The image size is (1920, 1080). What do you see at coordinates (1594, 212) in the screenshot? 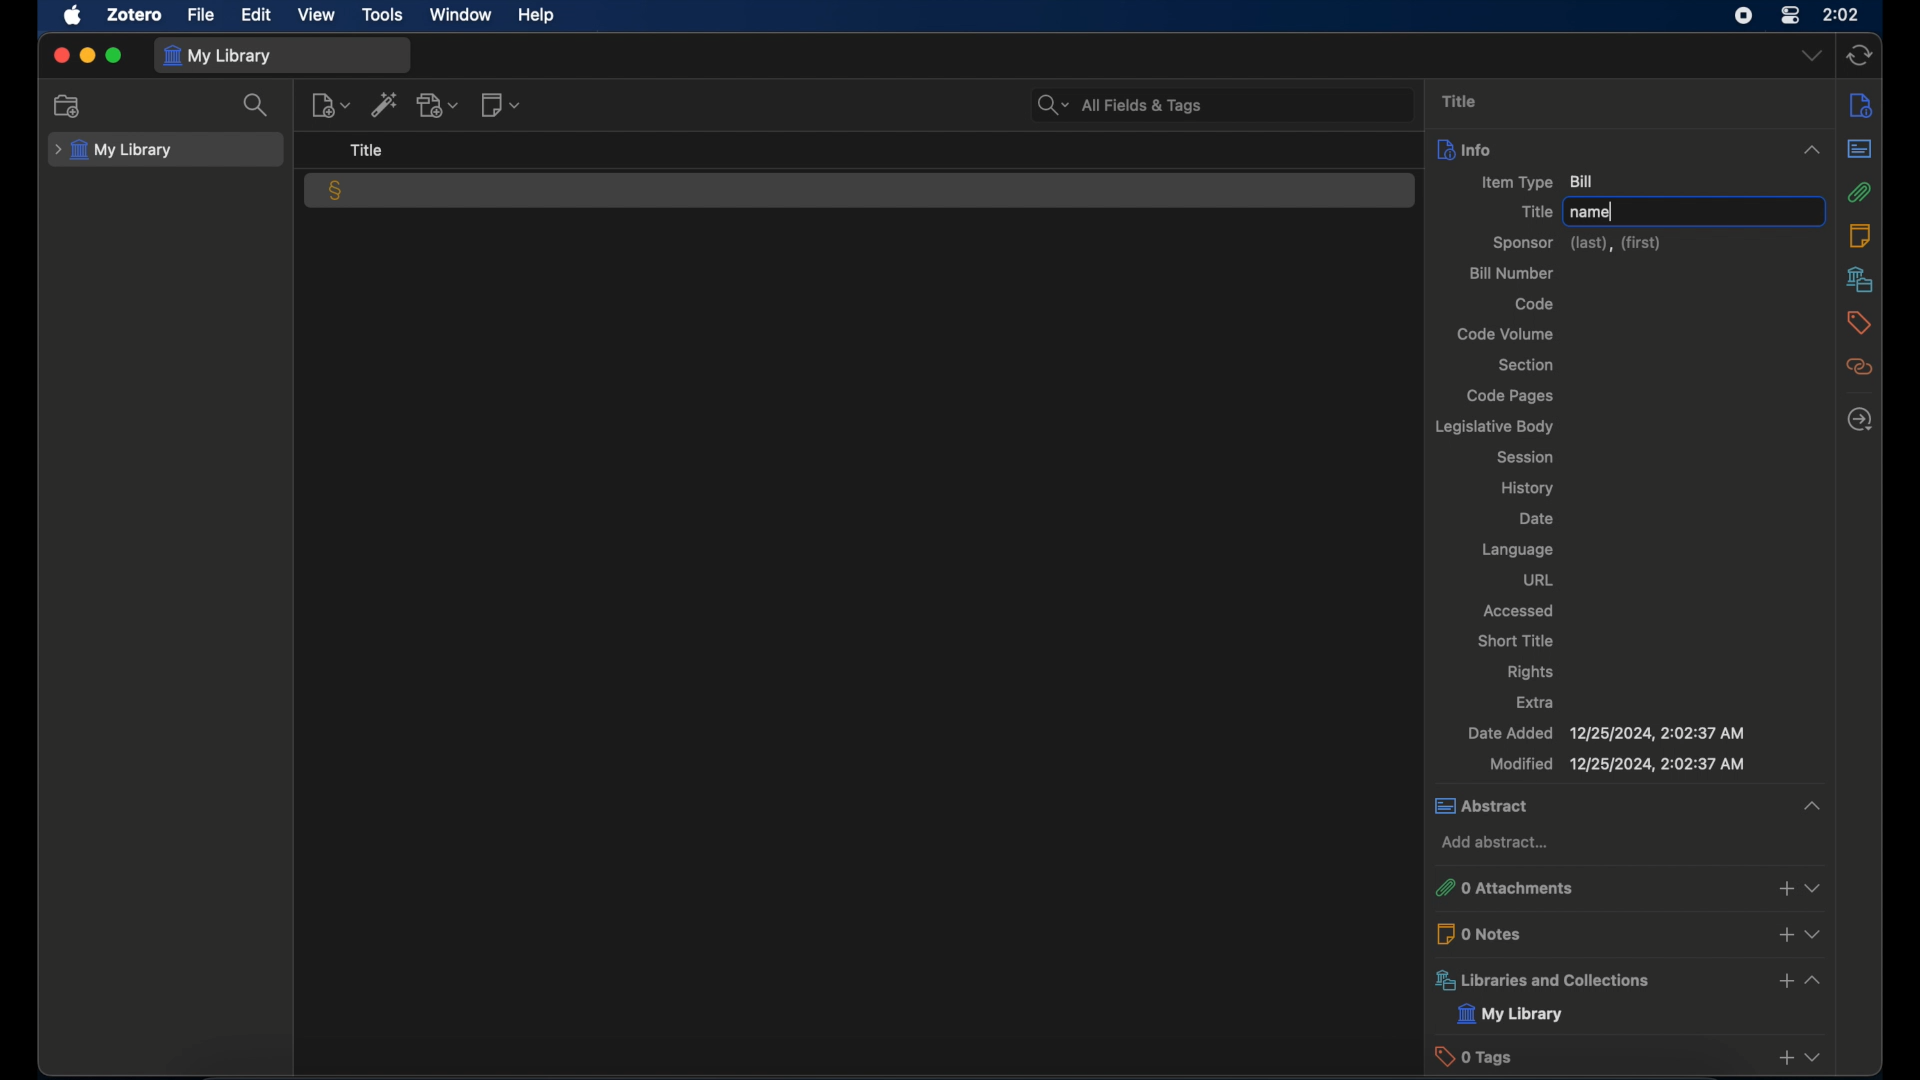
I see `name` at bounding box center [1594, 212].